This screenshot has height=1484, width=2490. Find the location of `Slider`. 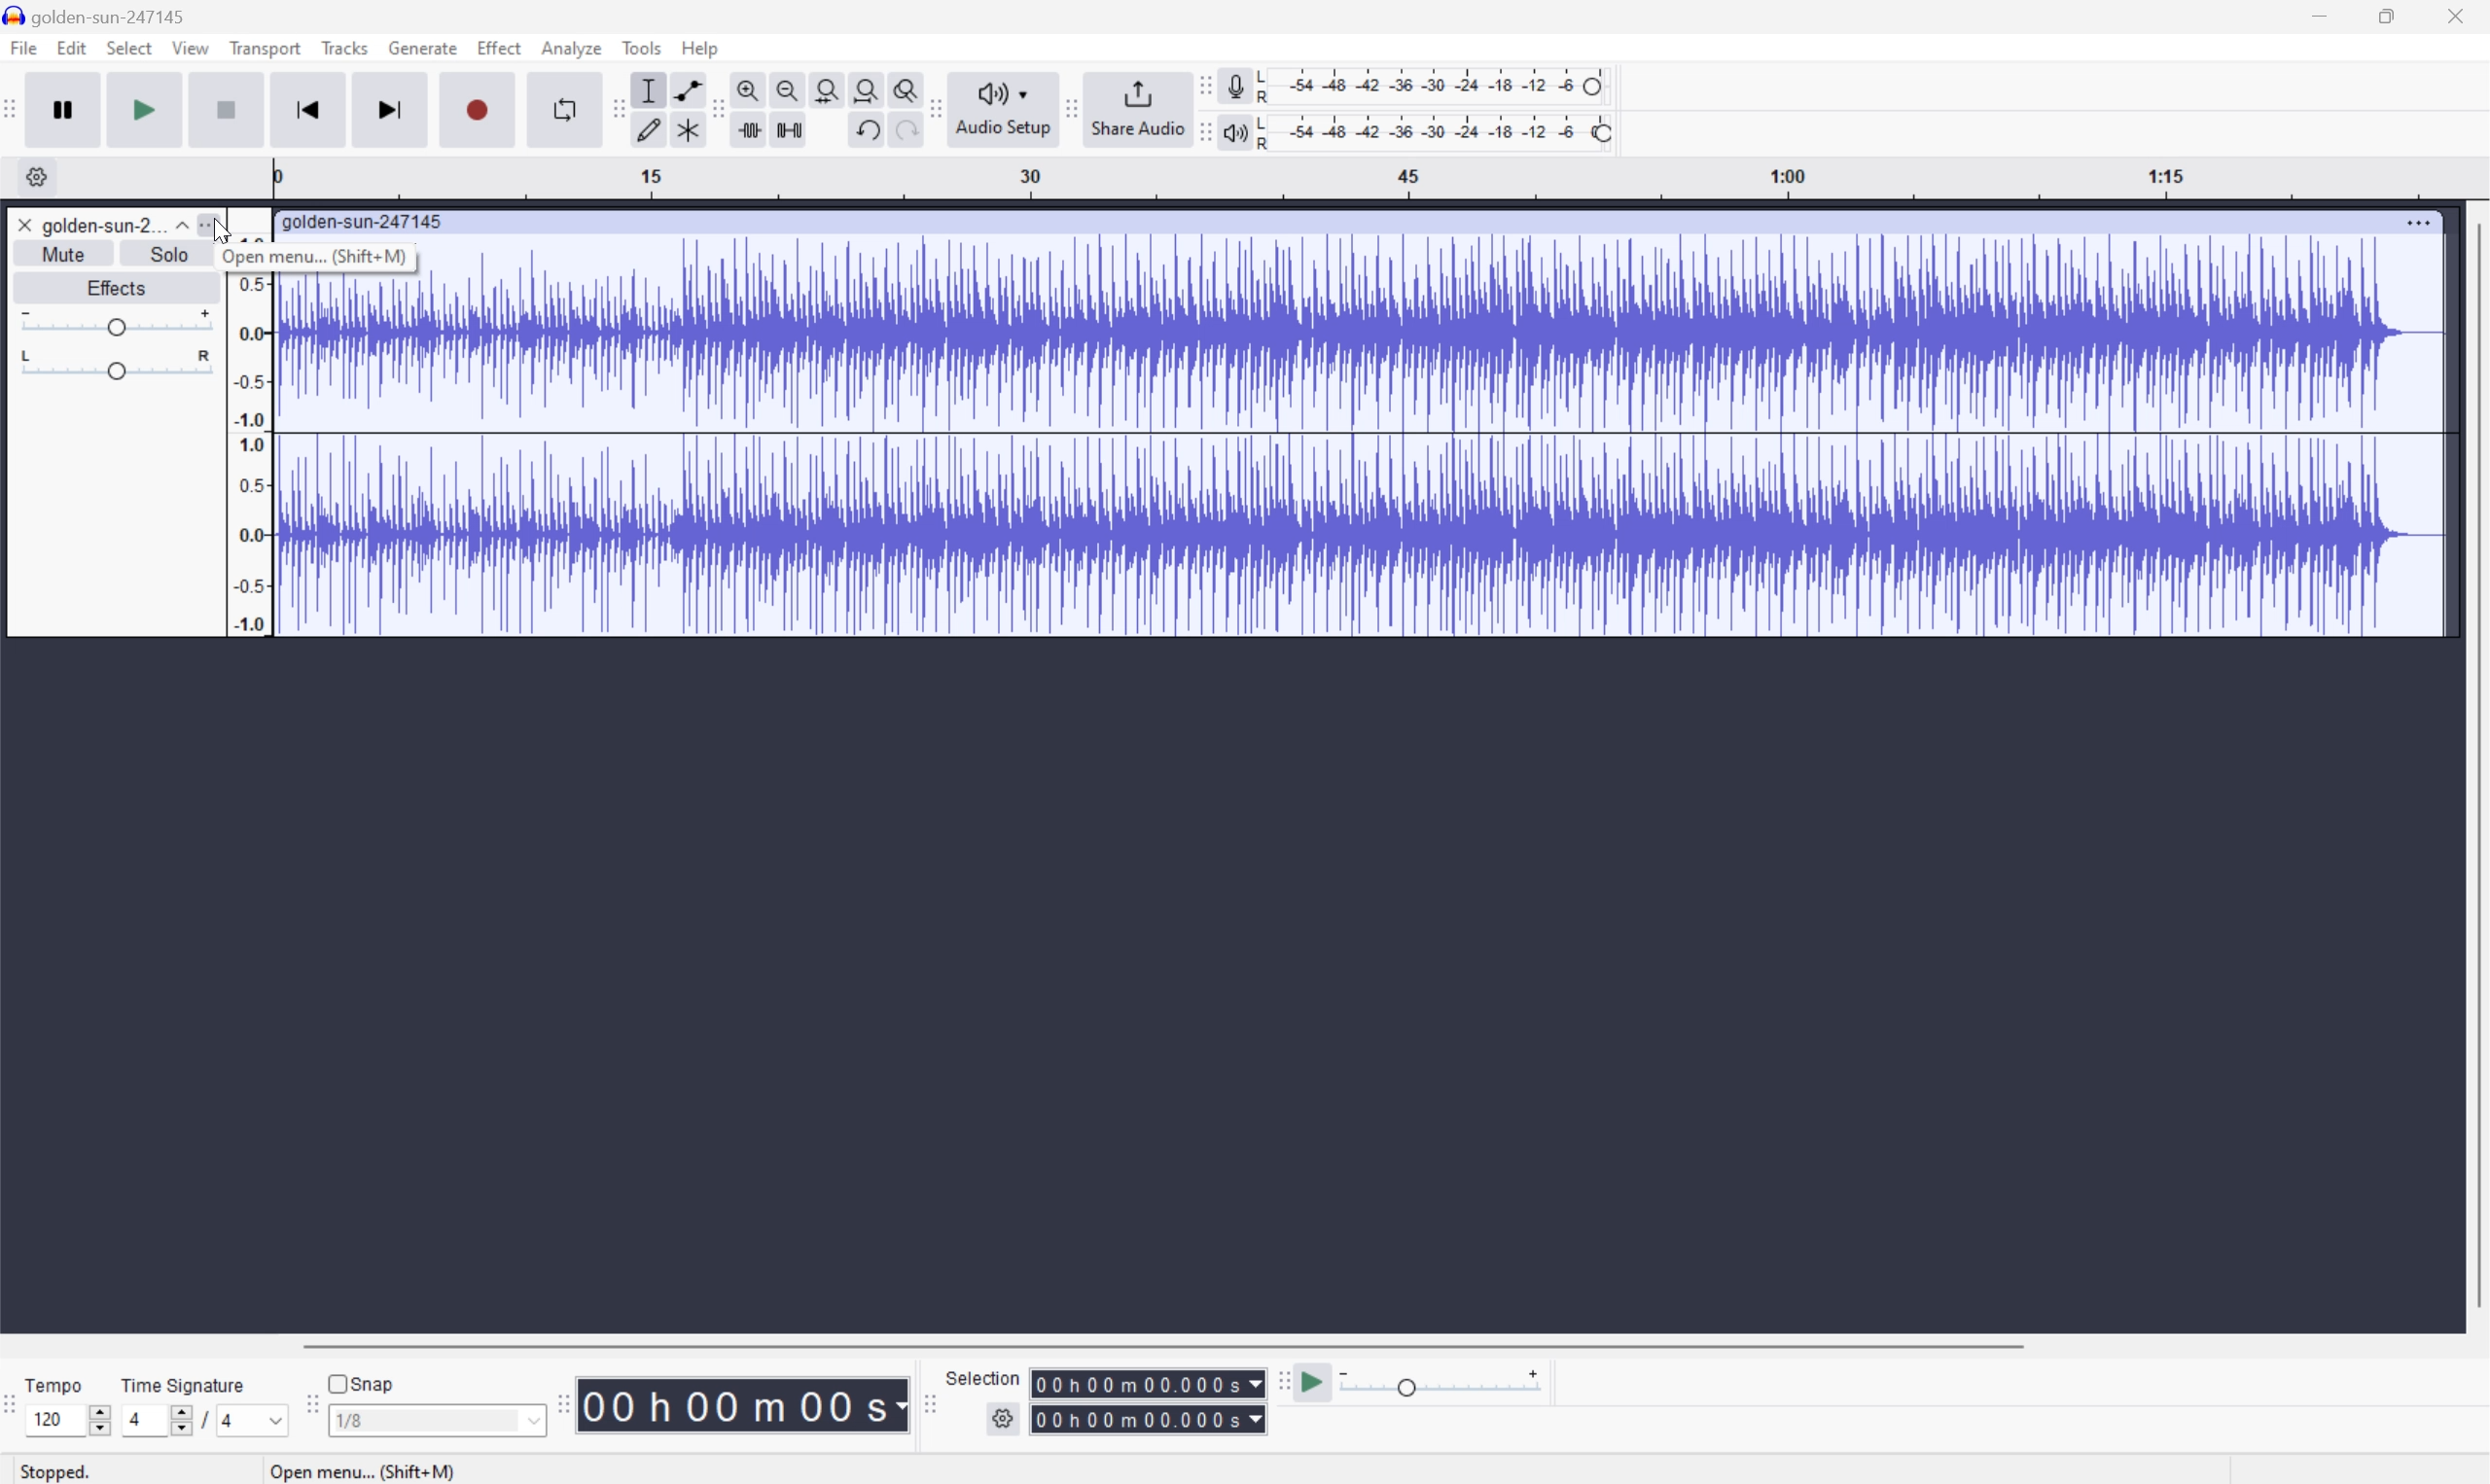

Slider is located at coordinates (176, 1419).